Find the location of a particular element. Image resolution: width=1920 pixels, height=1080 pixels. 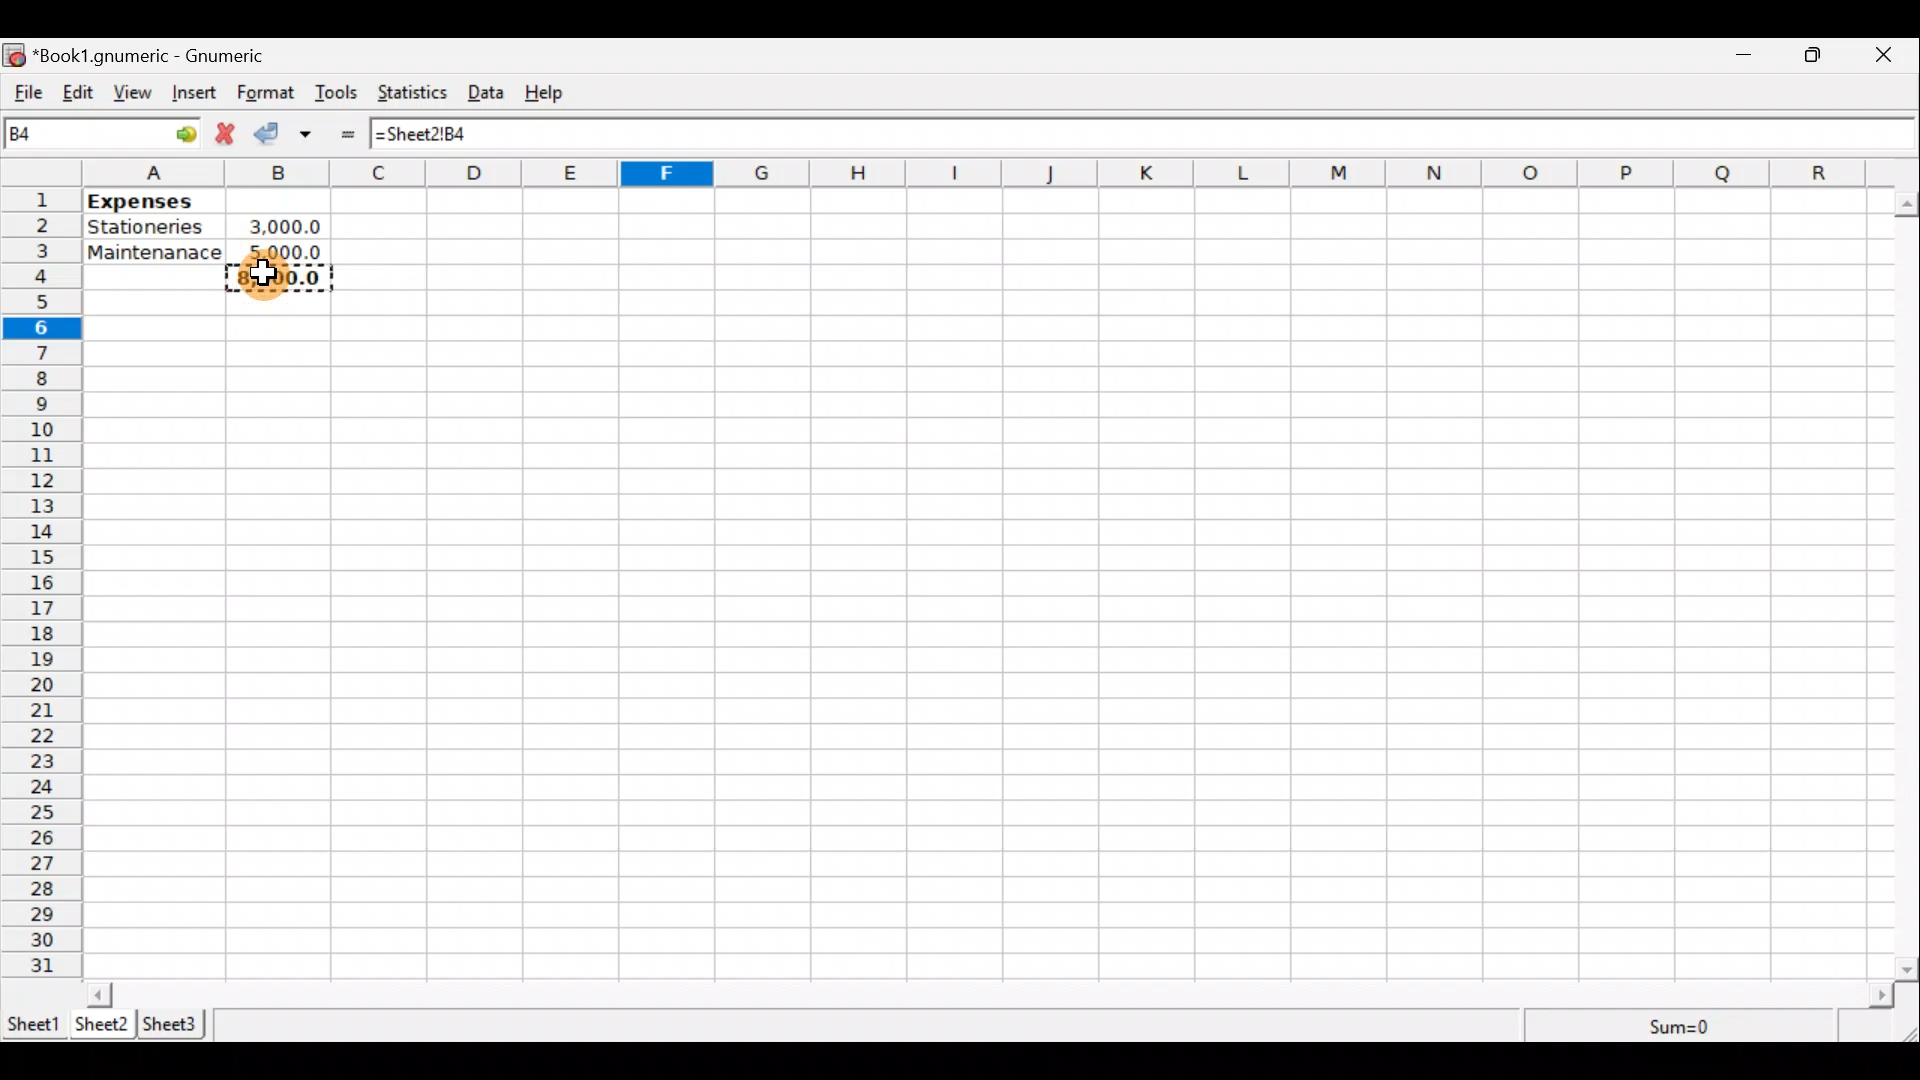

Minimize is located at coordinates (1745, 57).